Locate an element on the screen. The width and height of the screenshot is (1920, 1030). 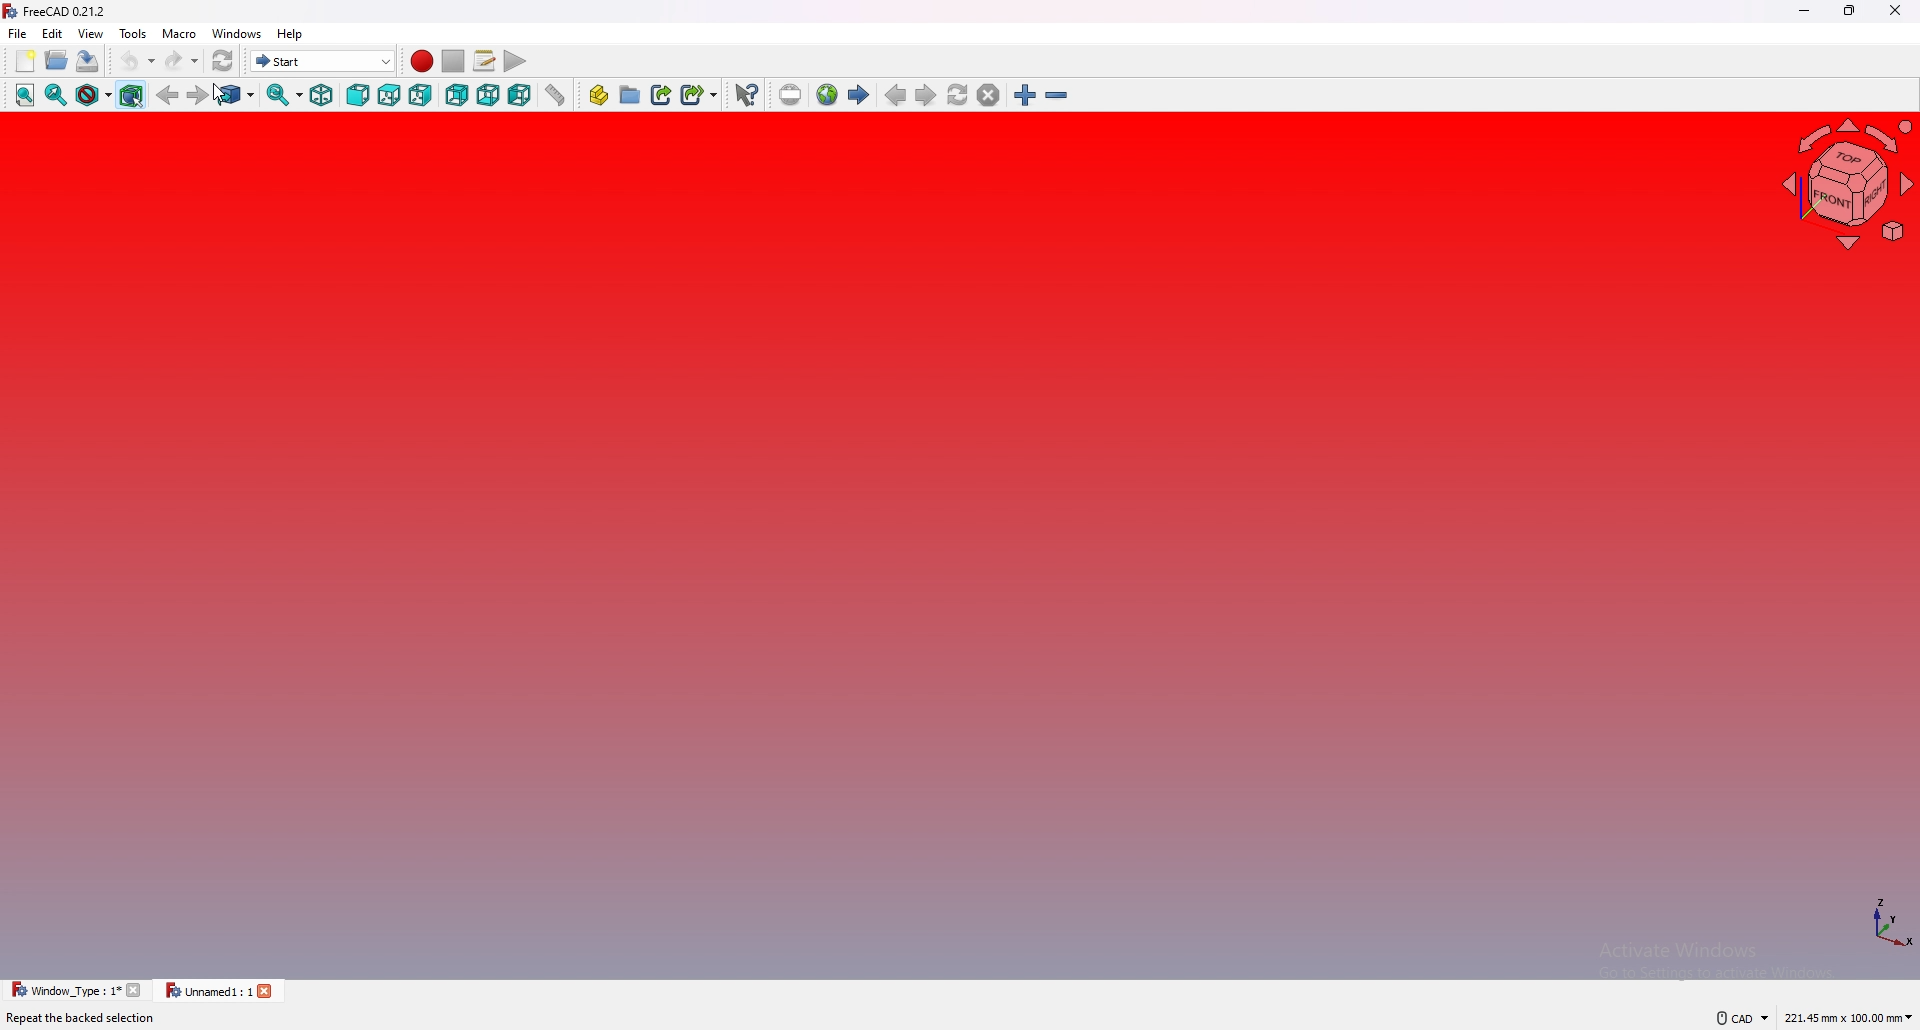
open is located at coordinates (55, 59).